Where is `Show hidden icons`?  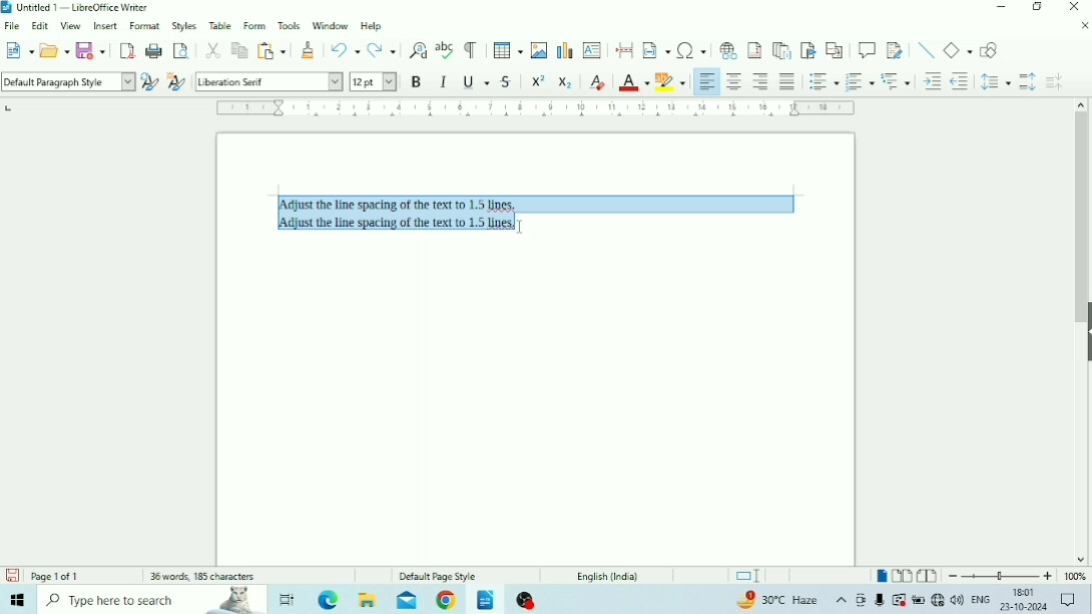 Show hidden icons is located at coordinates (842, 600).